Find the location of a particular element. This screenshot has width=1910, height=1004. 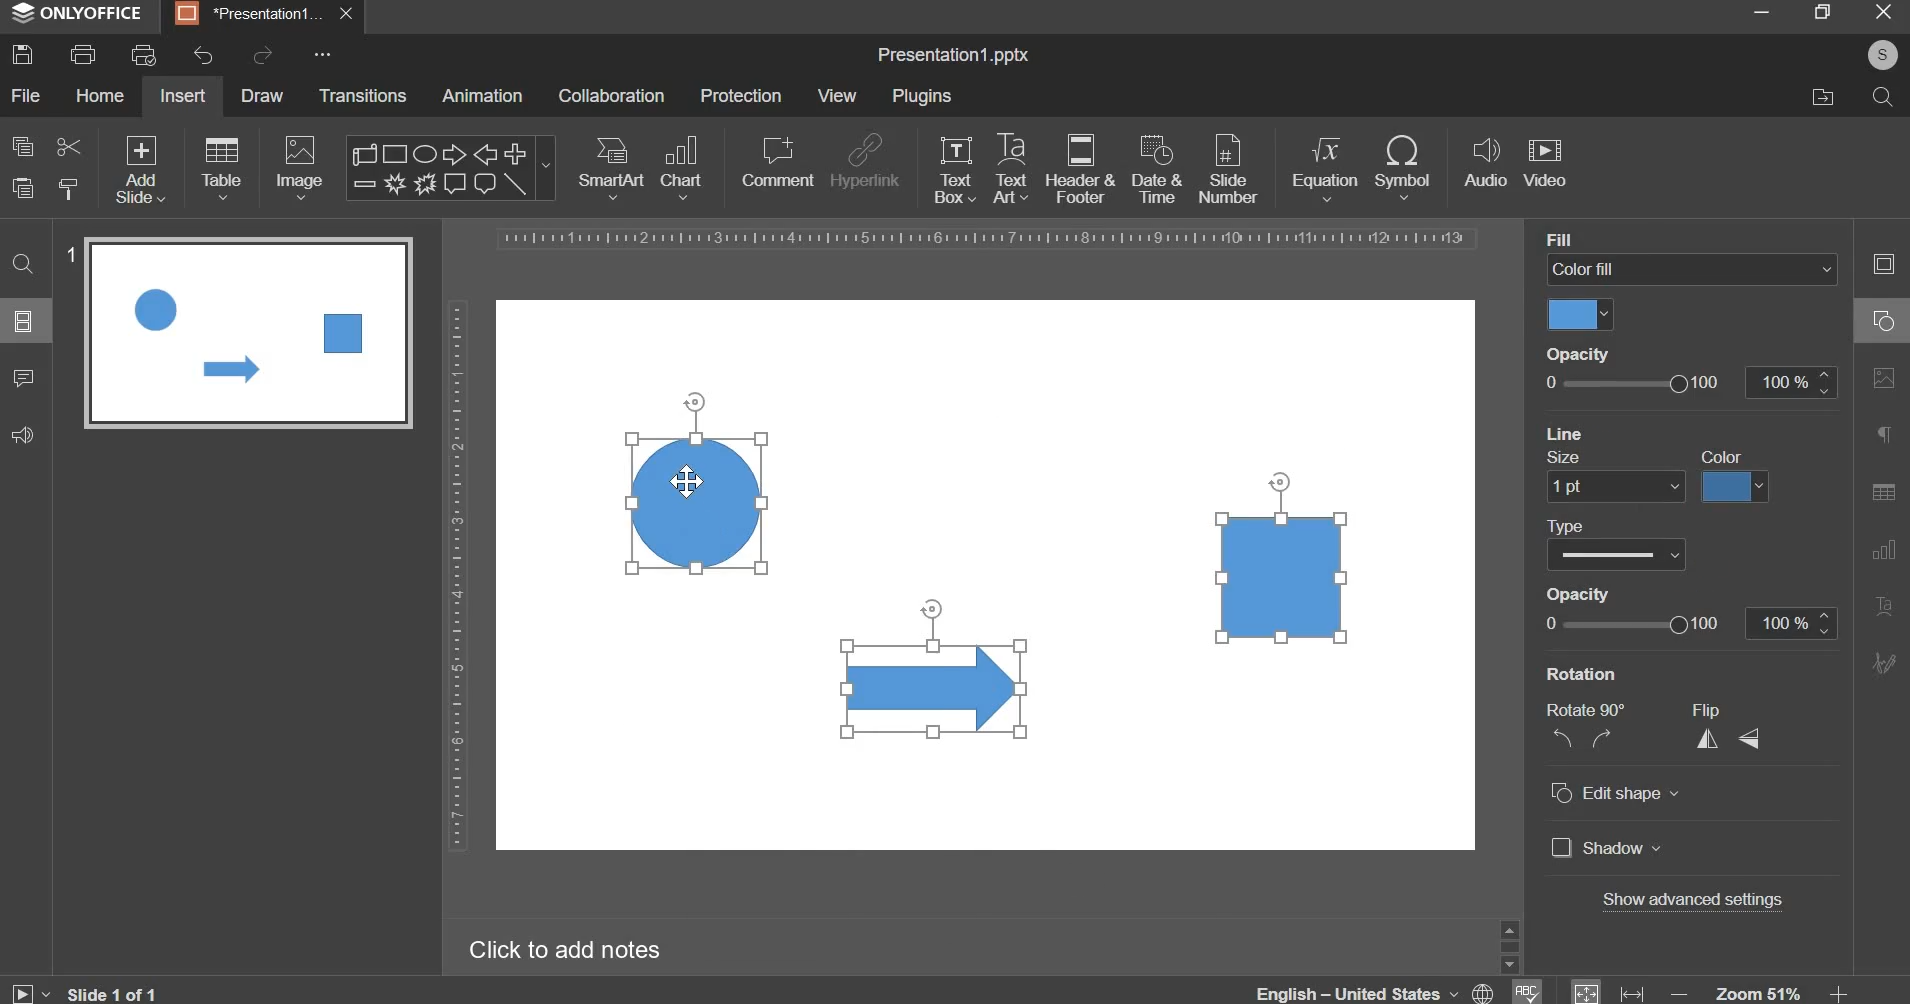

save is located at coordinates (22, 54).